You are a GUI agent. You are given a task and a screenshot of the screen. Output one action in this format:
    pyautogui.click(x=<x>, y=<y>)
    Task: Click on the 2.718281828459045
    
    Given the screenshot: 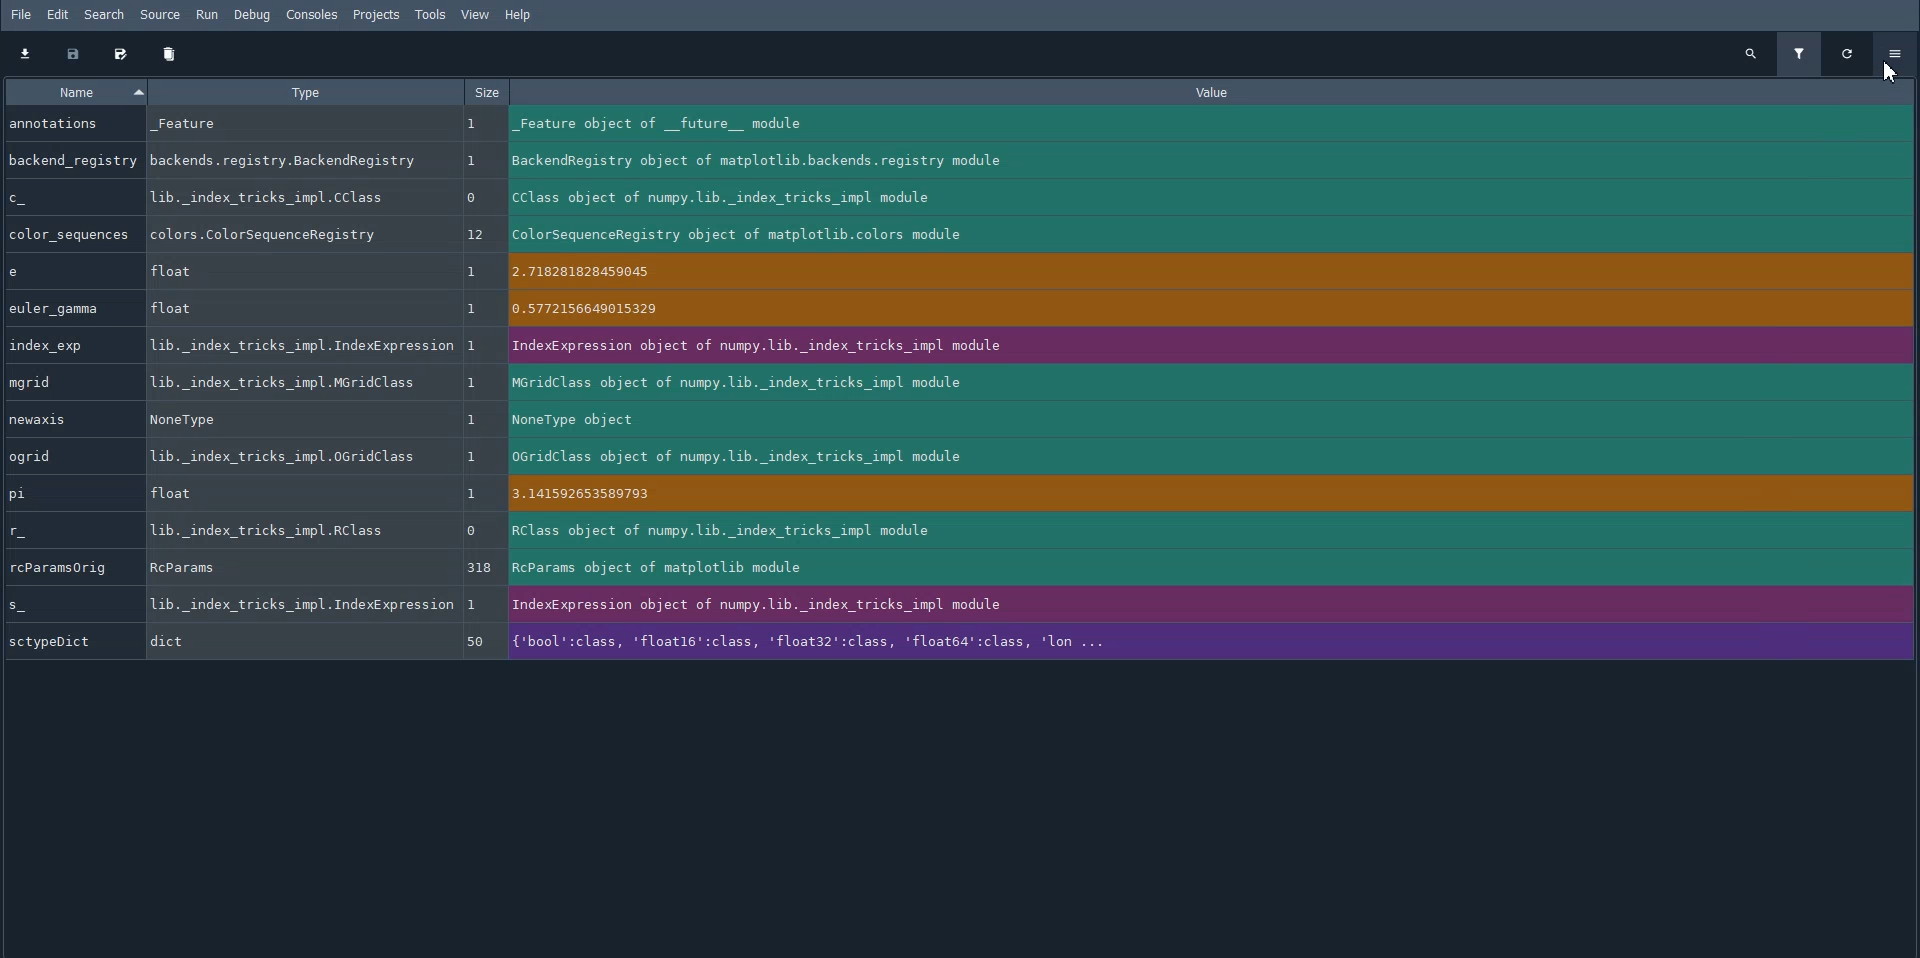 What is the action you would take?
    pyautogui.click(x=1213, y=275)
    